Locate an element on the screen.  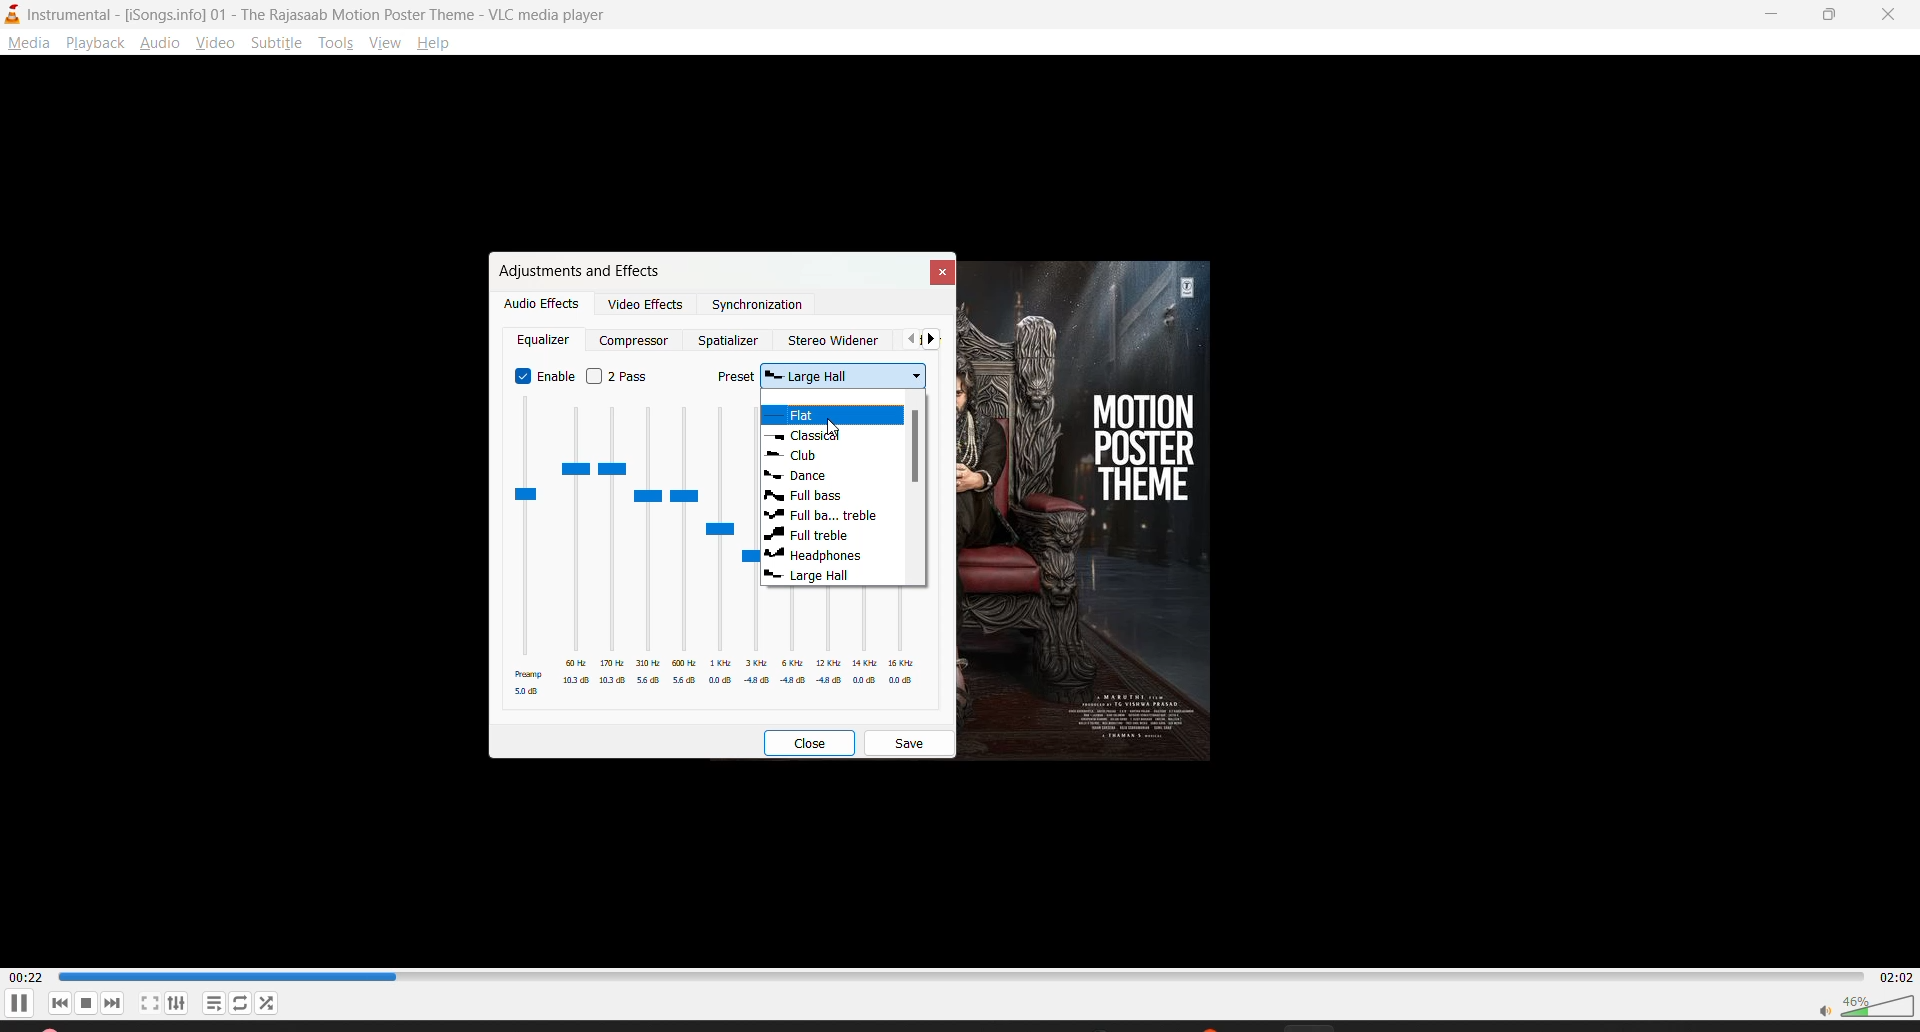
view is located at coordinates (385, 45).